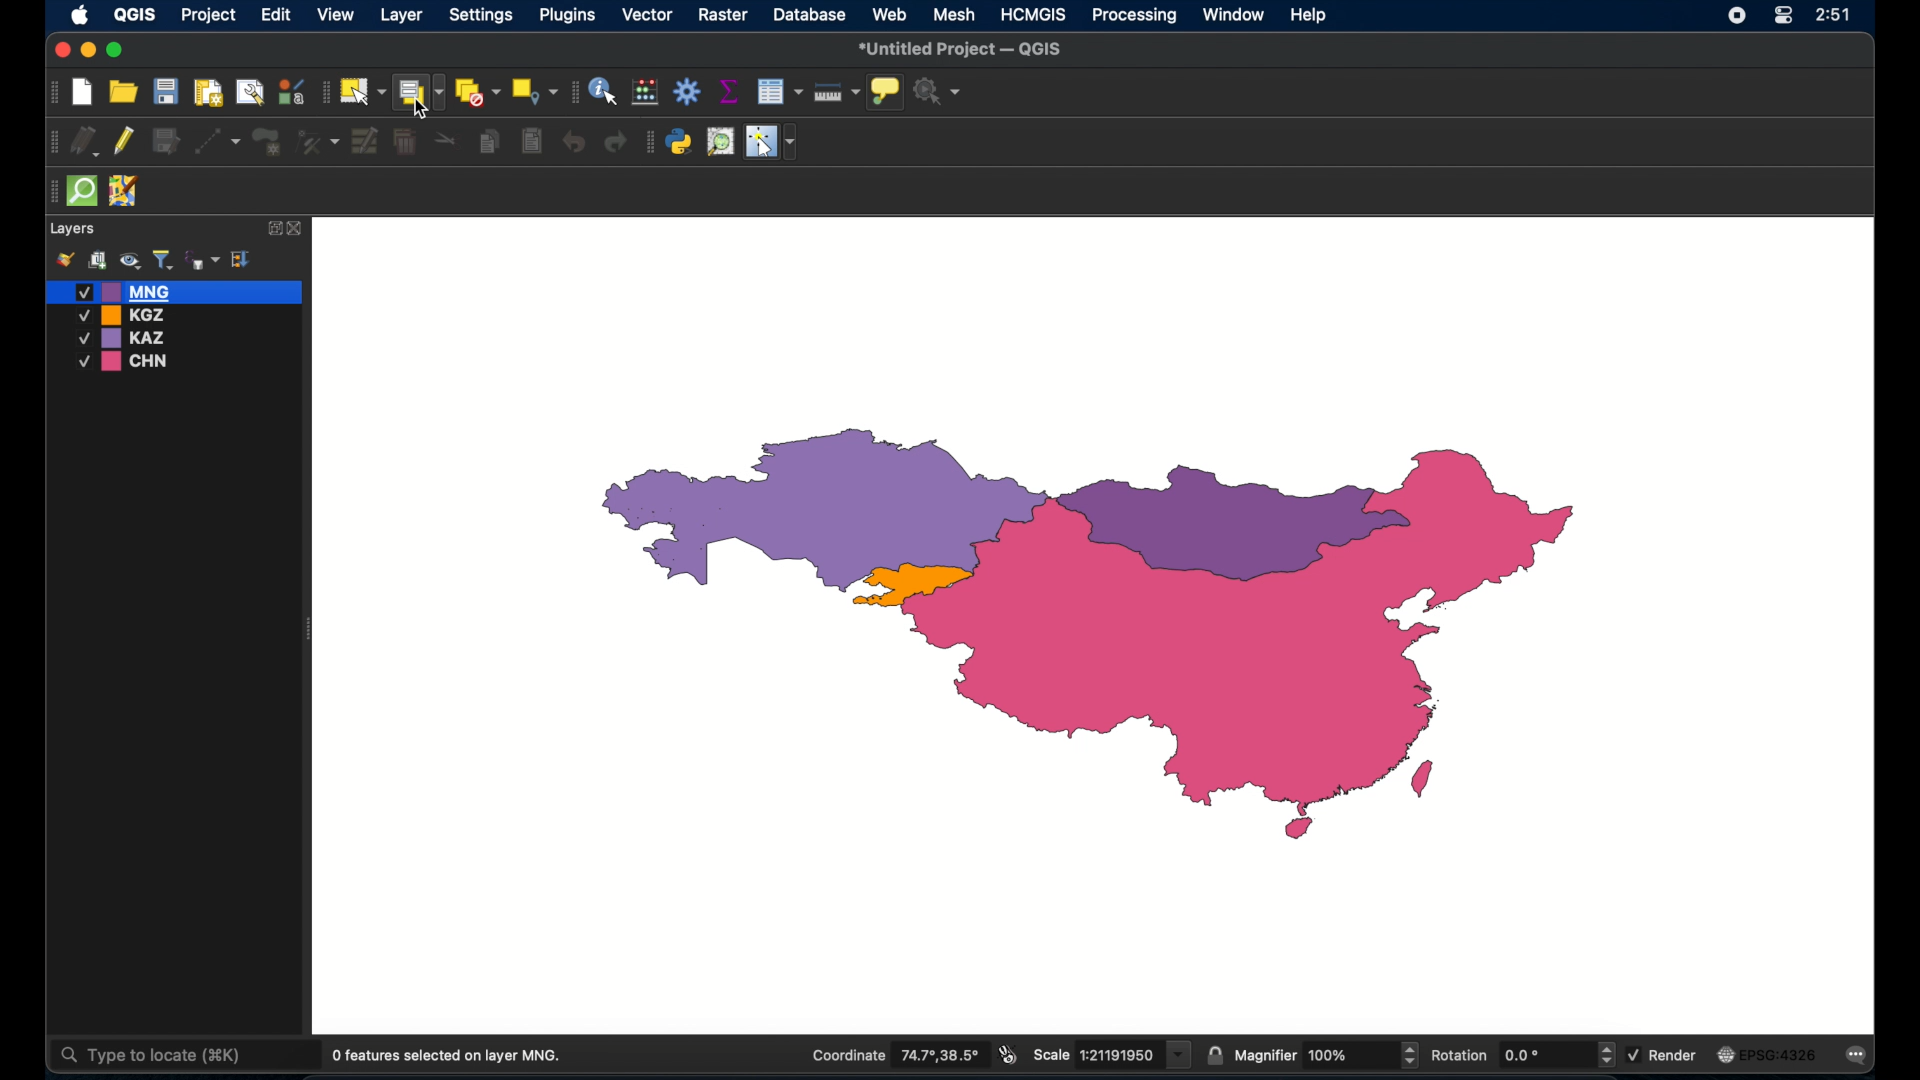  Describe the element at coordinates (649, 142) in the screenshot. I see `plugins` at that location.